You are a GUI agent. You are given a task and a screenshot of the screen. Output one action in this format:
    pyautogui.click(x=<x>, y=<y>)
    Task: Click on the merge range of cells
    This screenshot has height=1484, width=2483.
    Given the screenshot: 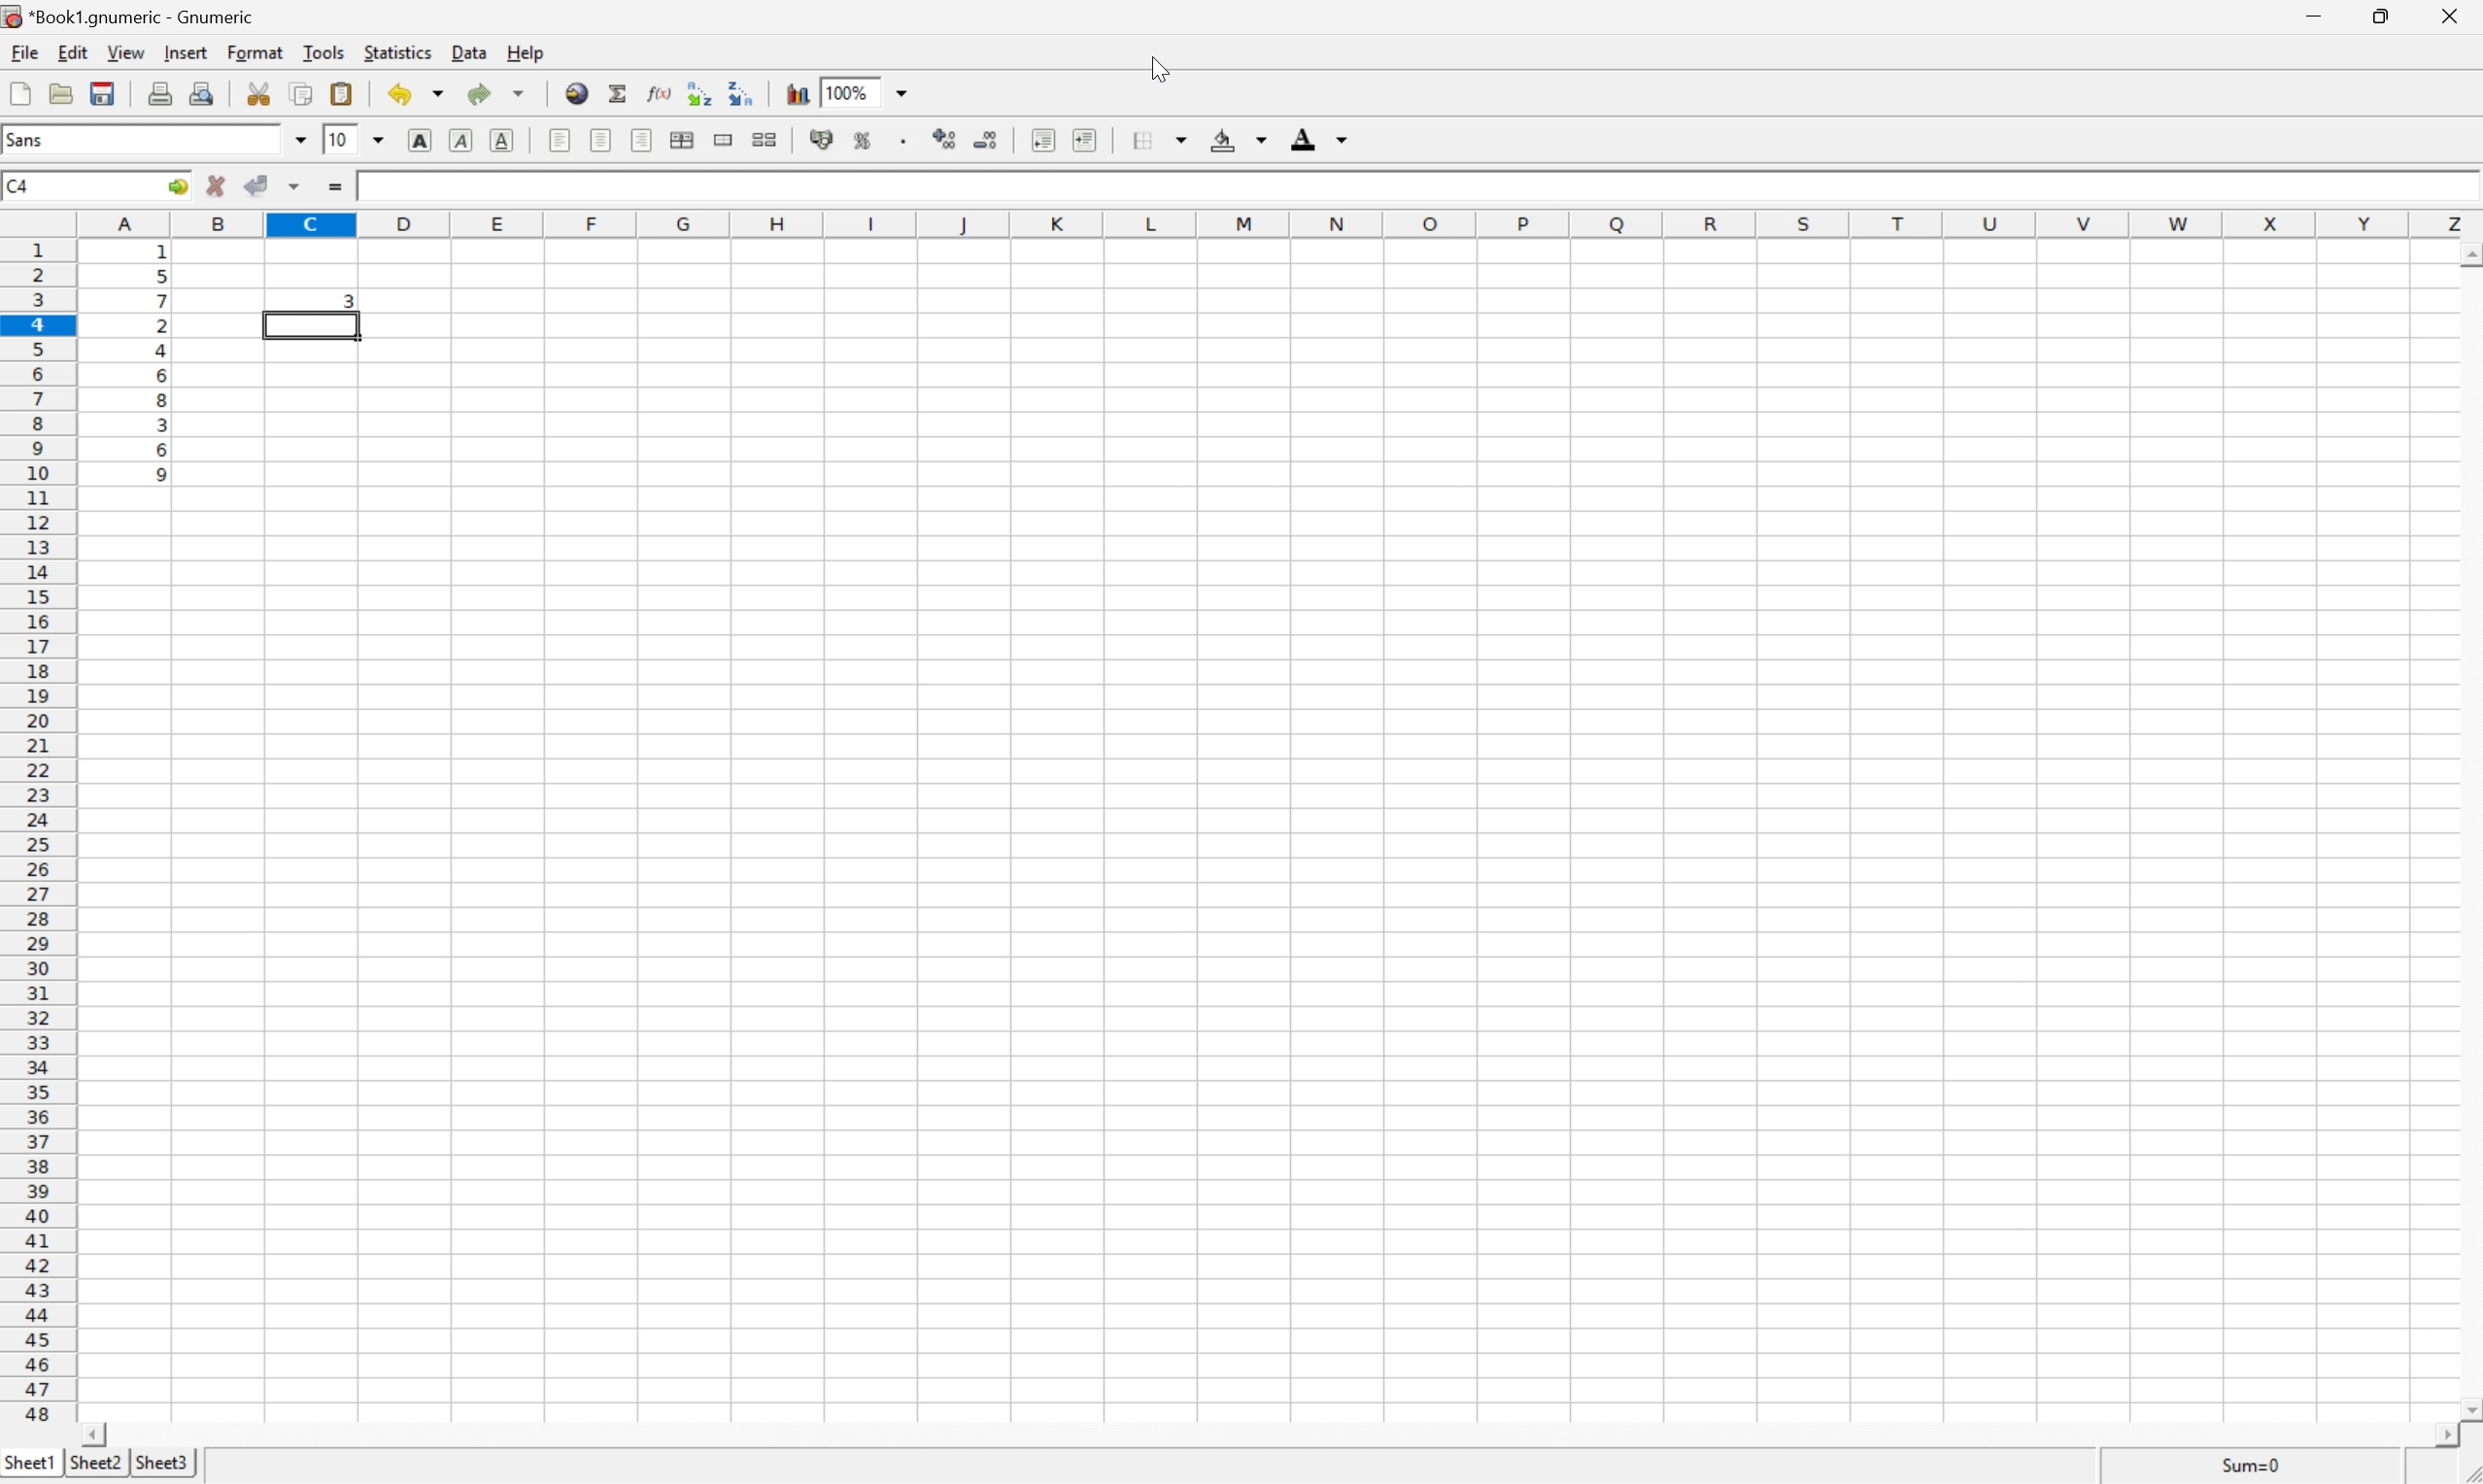 What is the action you would take?
    pyautogui.click(x=722, y=138)
    